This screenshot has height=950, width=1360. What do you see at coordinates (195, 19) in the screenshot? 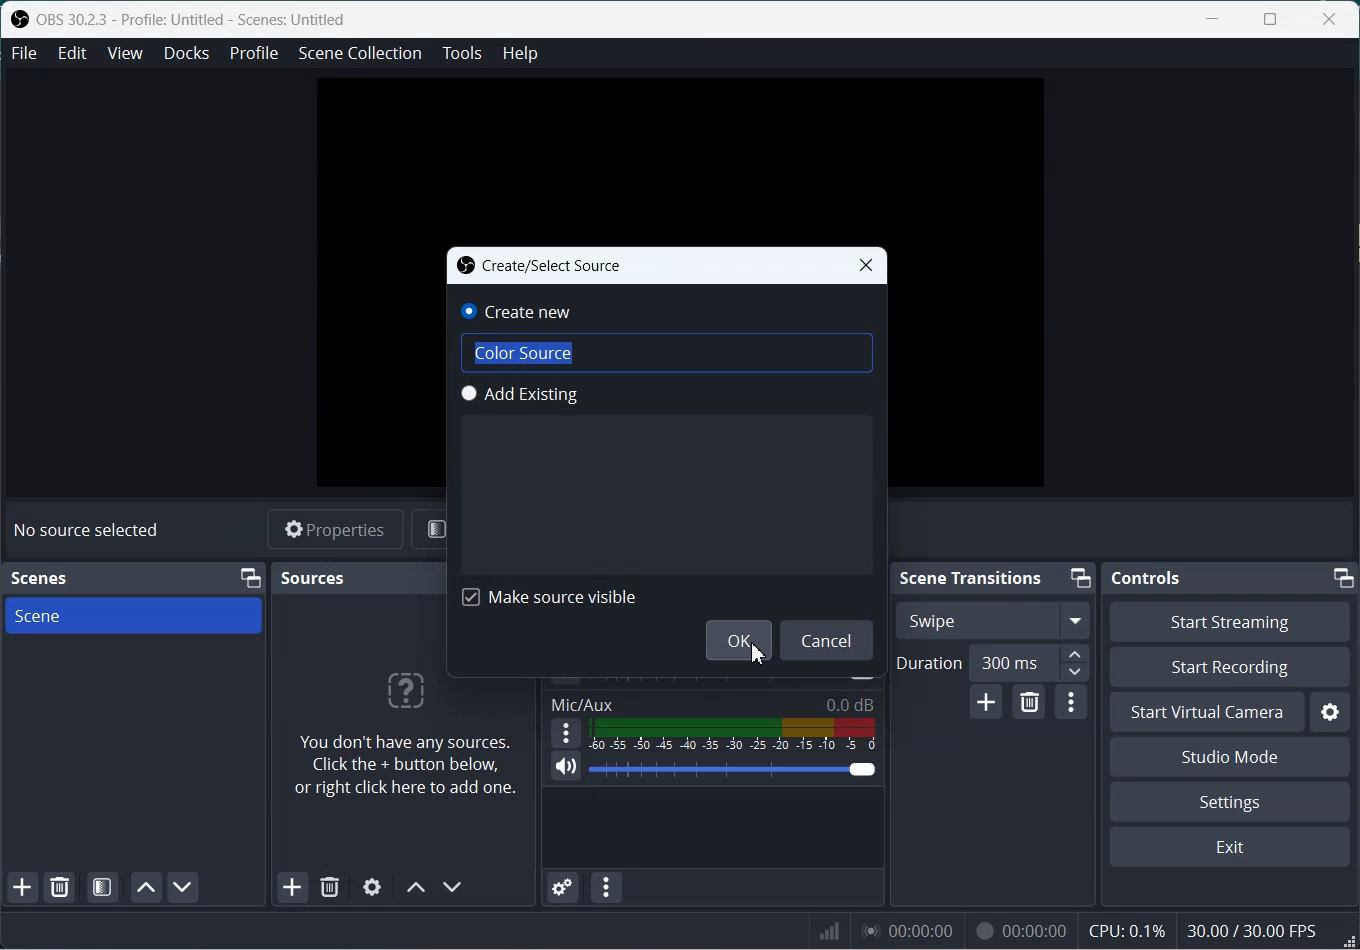
I see `OBS 30.2.3 - Profile: Untitled - Scenes: Untitled` at bounding box center [195, 19].